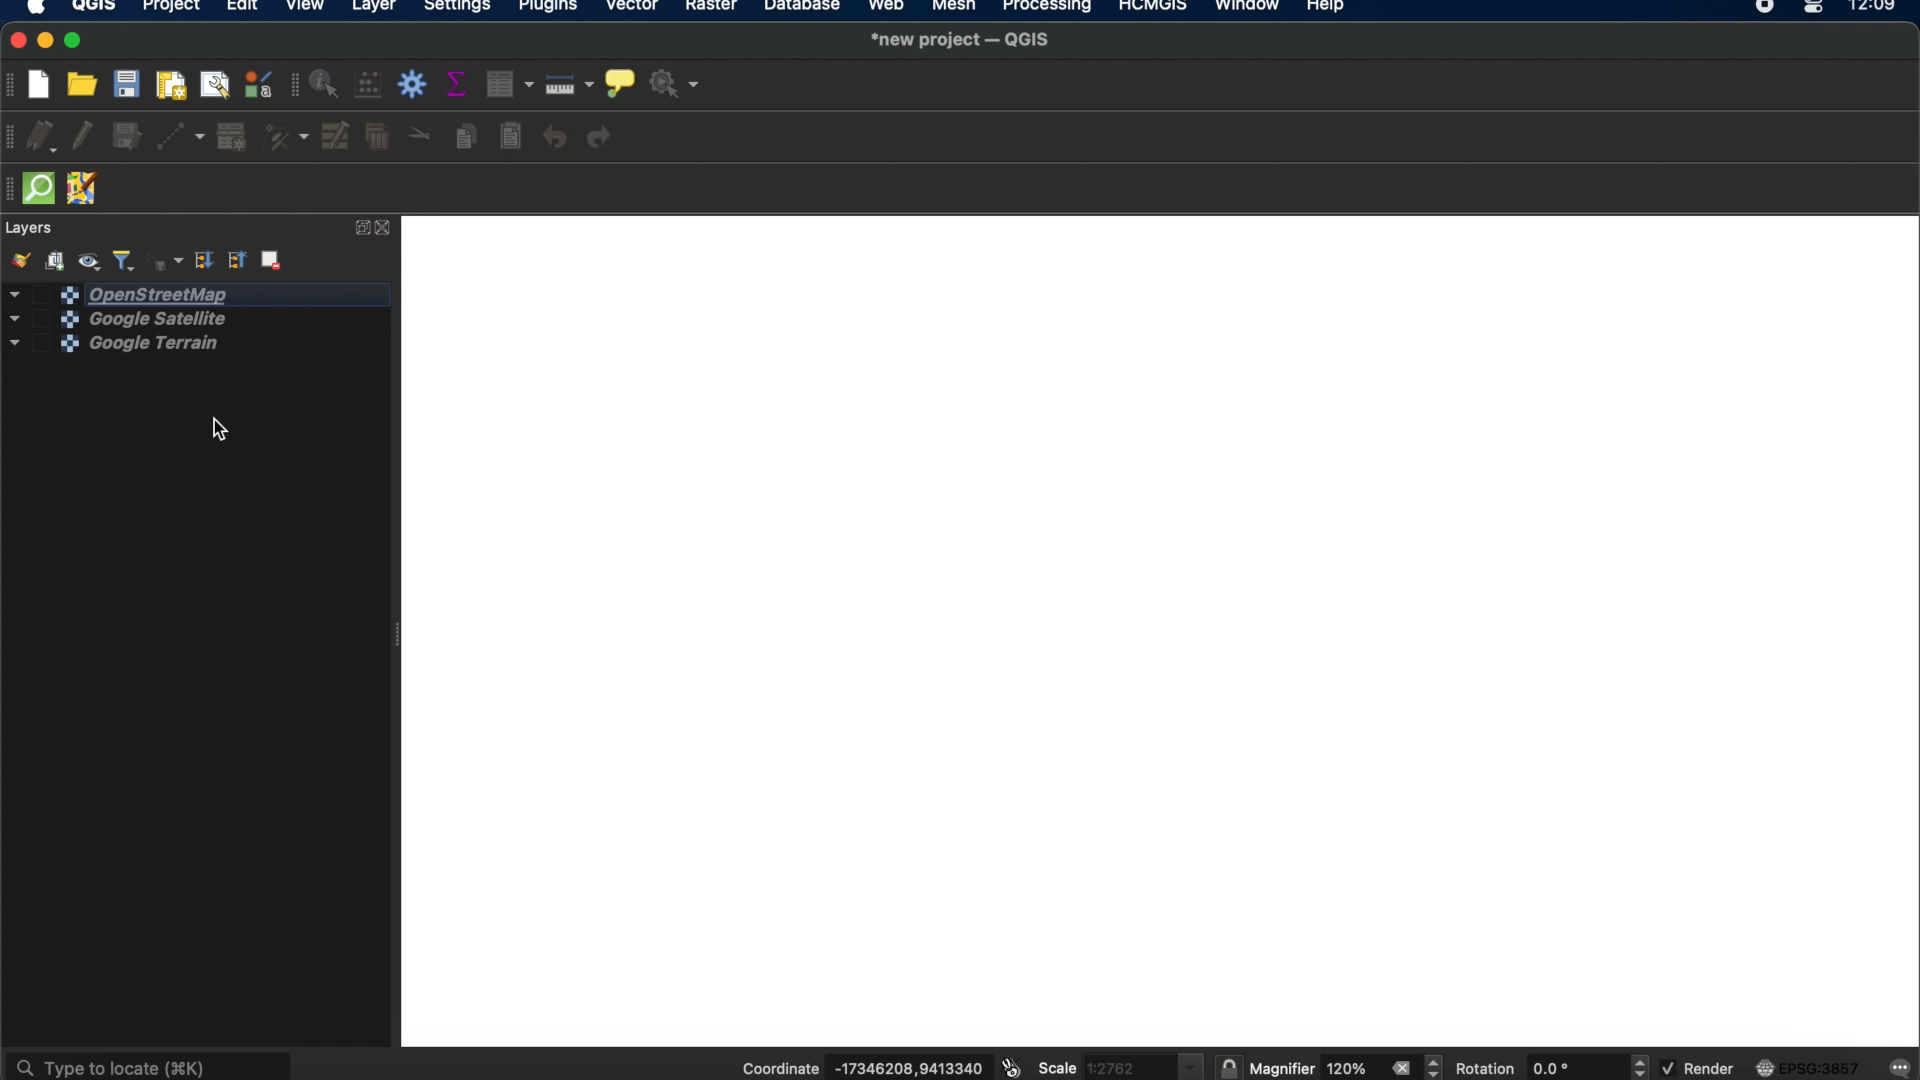 The width and height of the screenshot is (1920, 1080). I want to click on google terrain, so click(110, 347).